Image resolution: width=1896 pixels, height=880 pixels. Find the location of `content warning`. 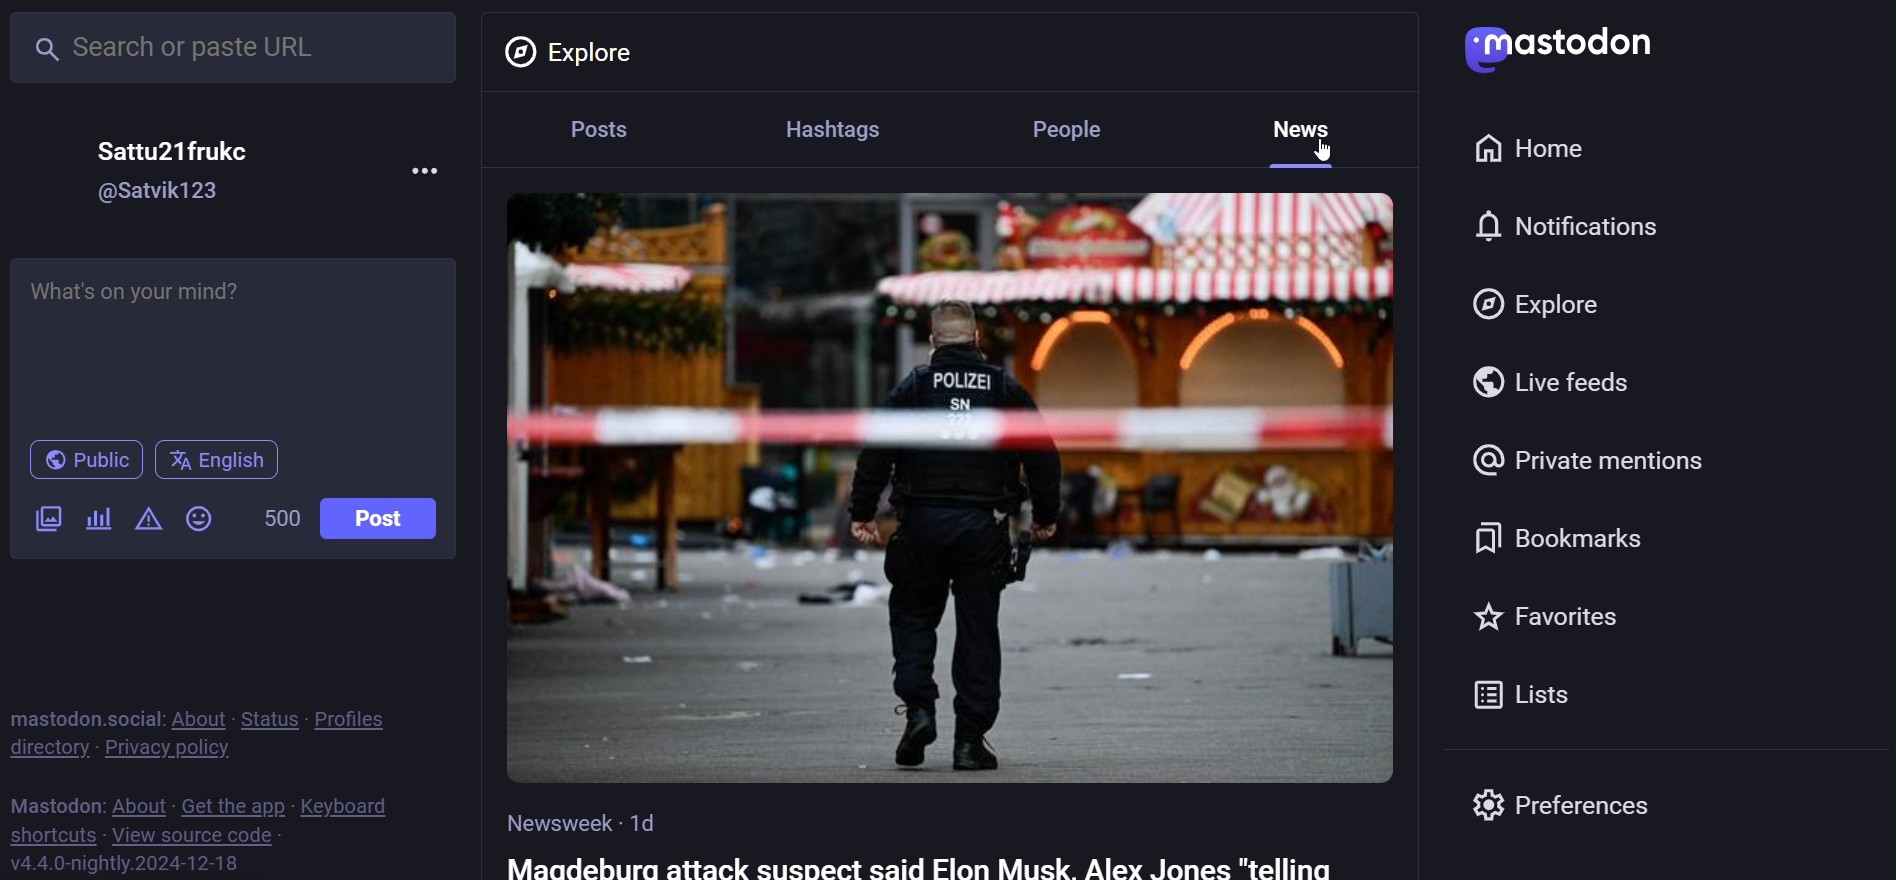

content warning is located at coordinates (147, 518).